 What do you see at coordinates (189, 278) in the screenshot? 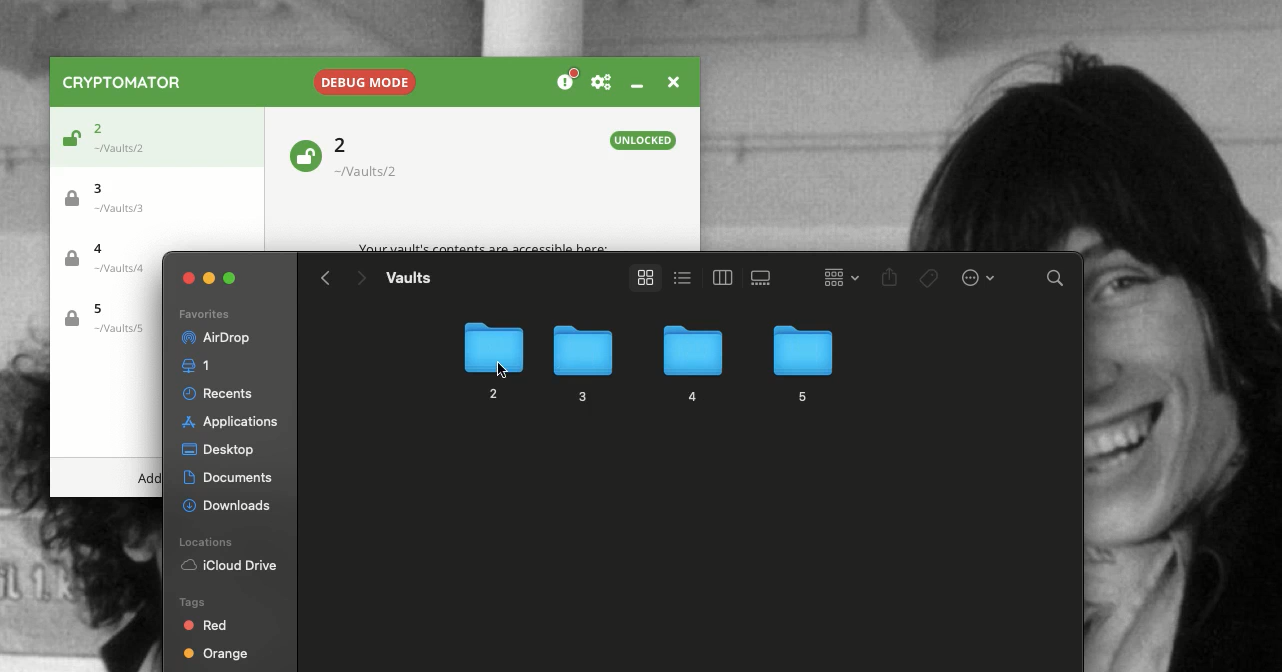
I see `Close` at bounding box center [189, 278].